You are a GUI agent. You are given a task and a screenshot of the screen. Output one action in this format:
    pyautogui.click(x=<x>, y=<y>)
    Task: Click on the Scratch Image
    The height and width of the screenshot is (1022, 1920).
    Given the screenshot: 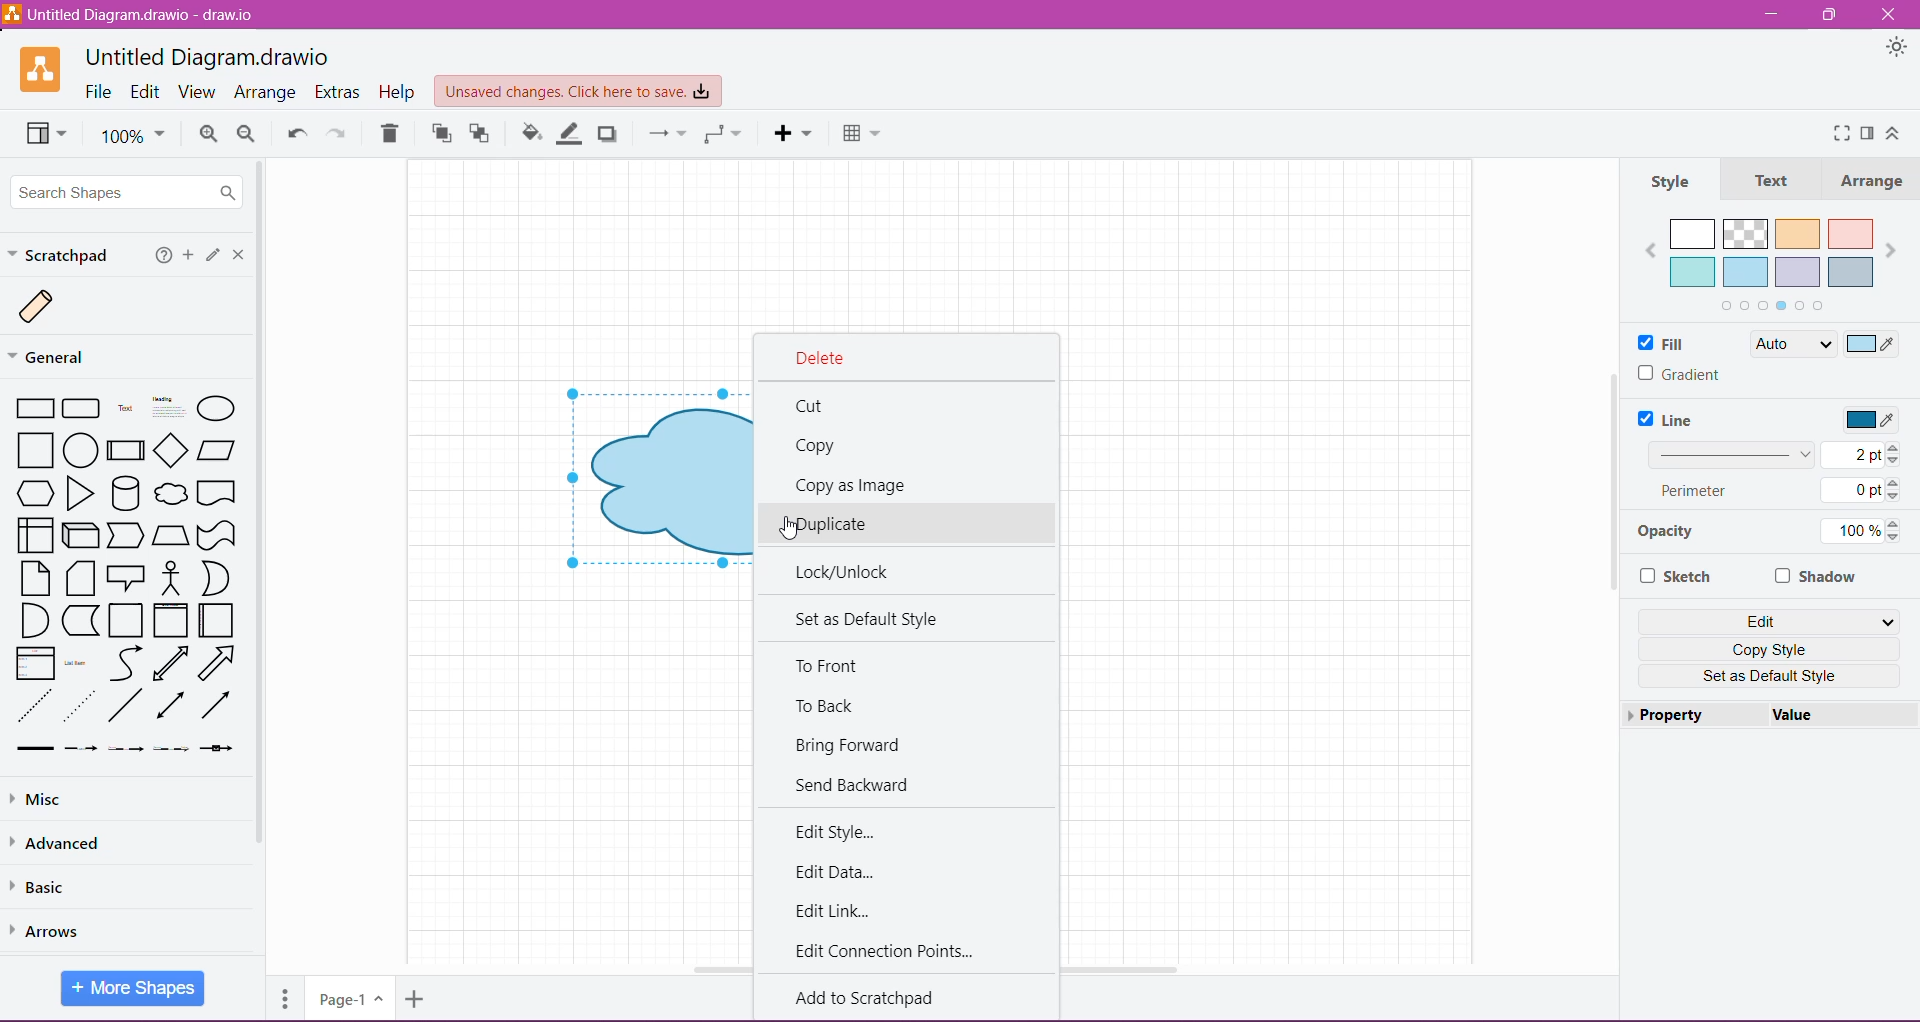 What is the action you would take?
    pyautogui.click(x=52, y=308)
    